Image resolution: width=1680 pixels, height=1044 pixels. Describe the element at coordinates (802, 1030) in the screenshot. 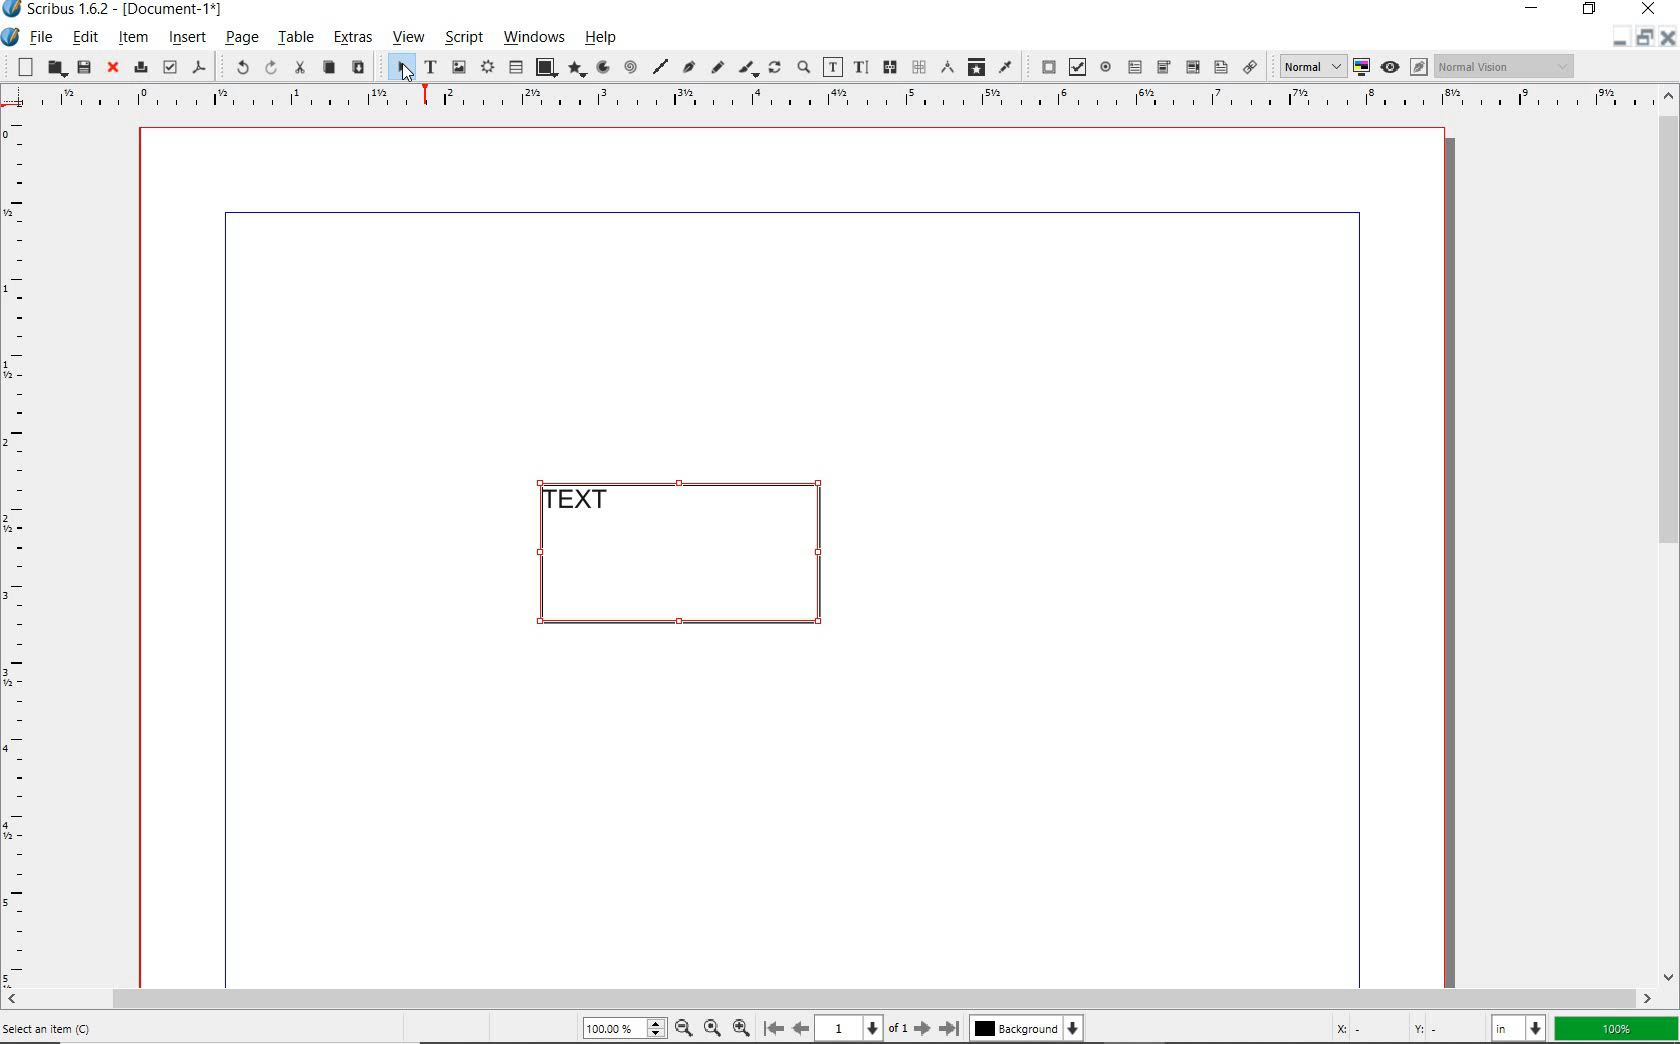

I see `Previous Page` at that location.